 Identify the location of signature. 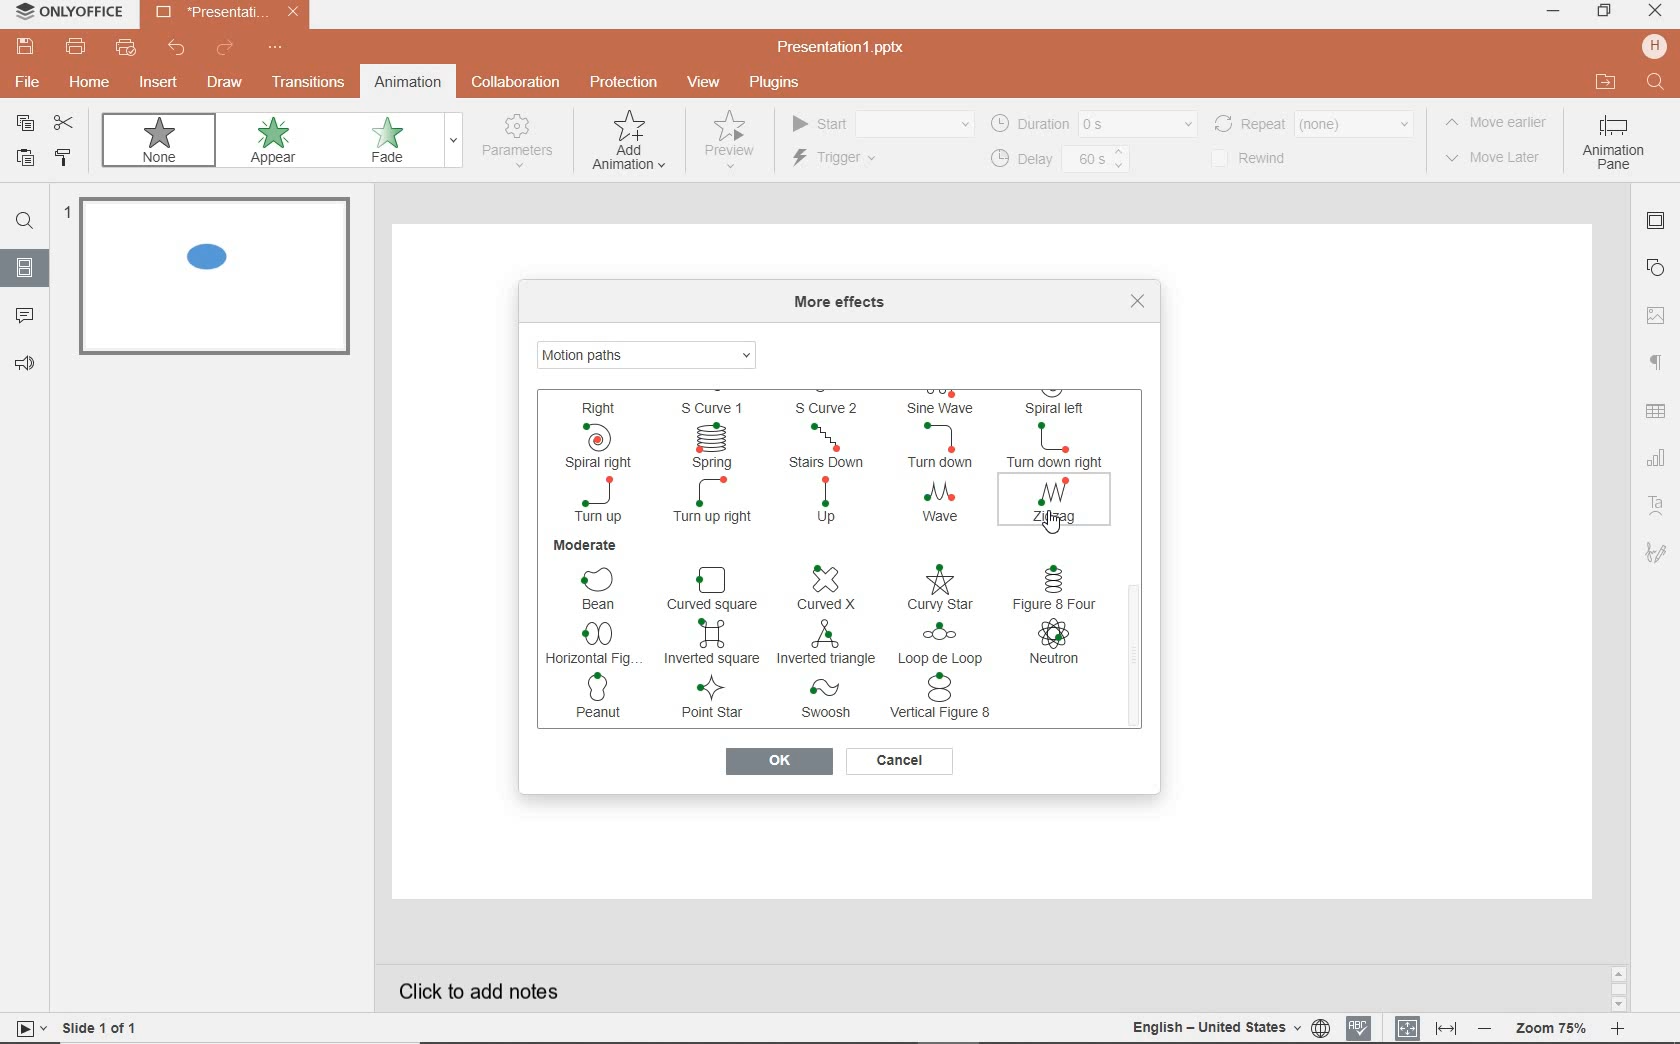
(1656, 554).